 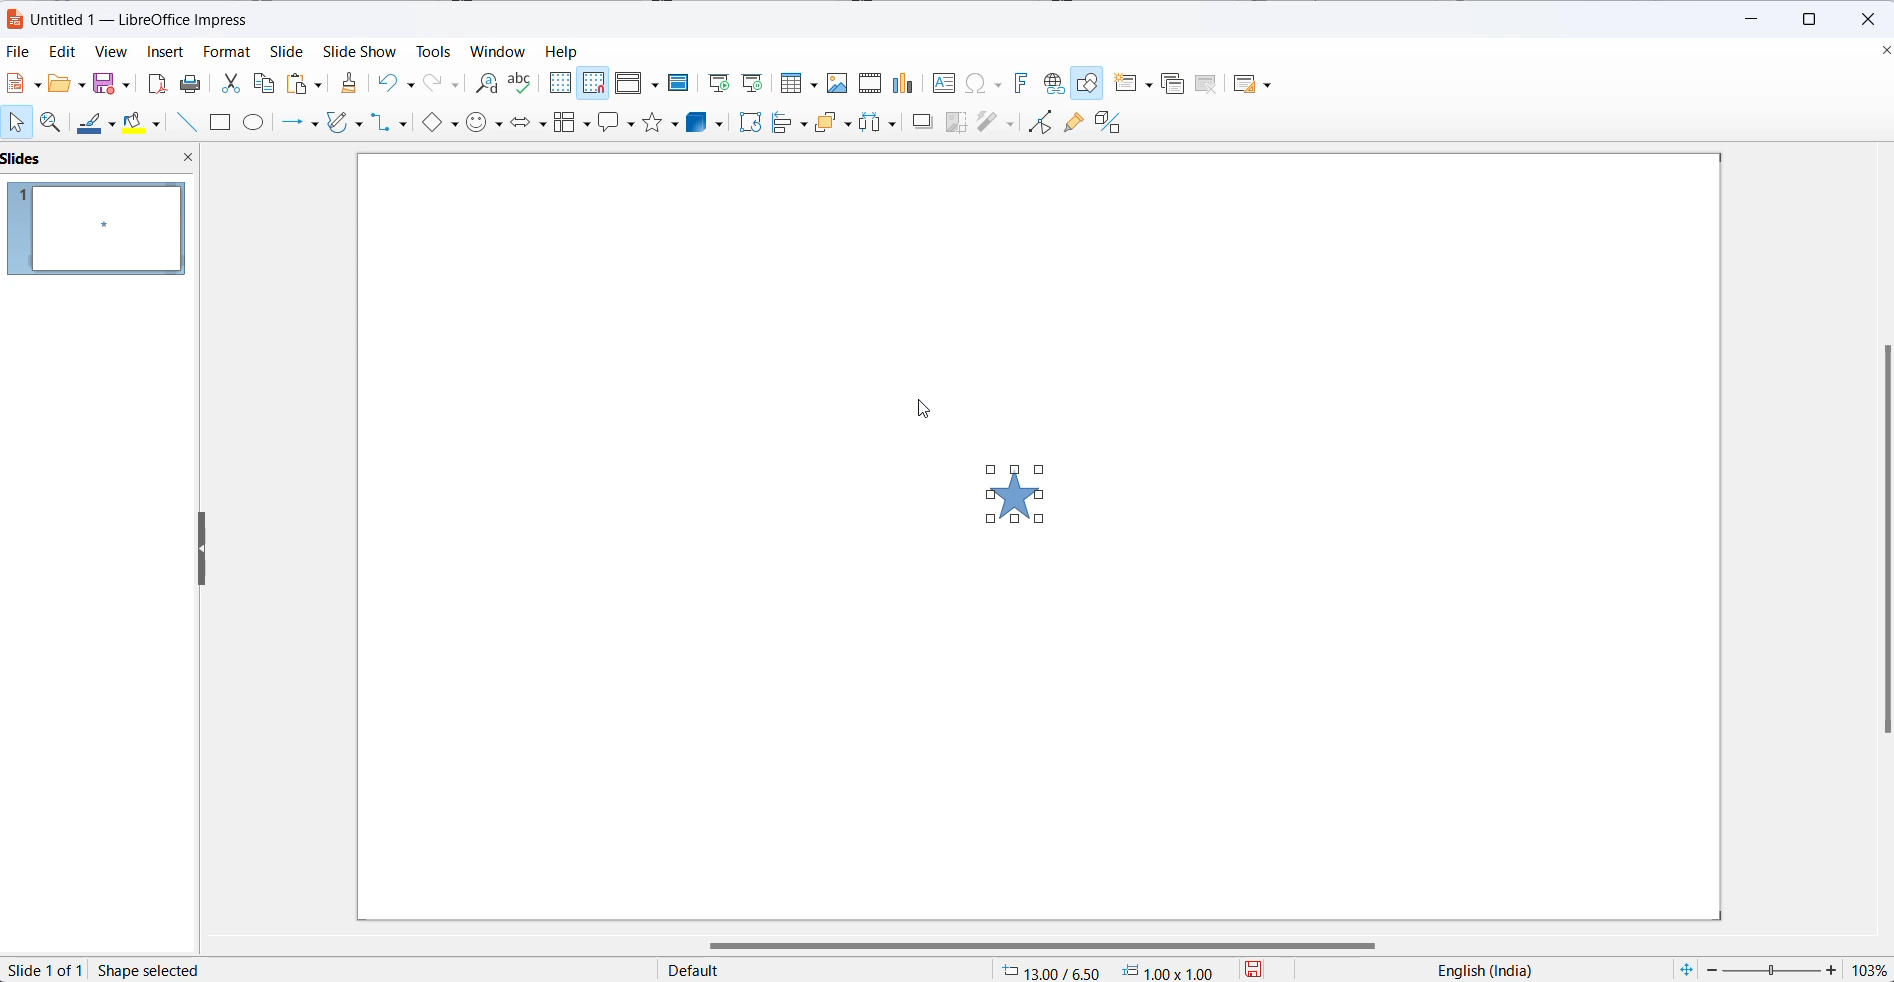 I want to click on toggle extrusion, so click(x=1111, y=122).